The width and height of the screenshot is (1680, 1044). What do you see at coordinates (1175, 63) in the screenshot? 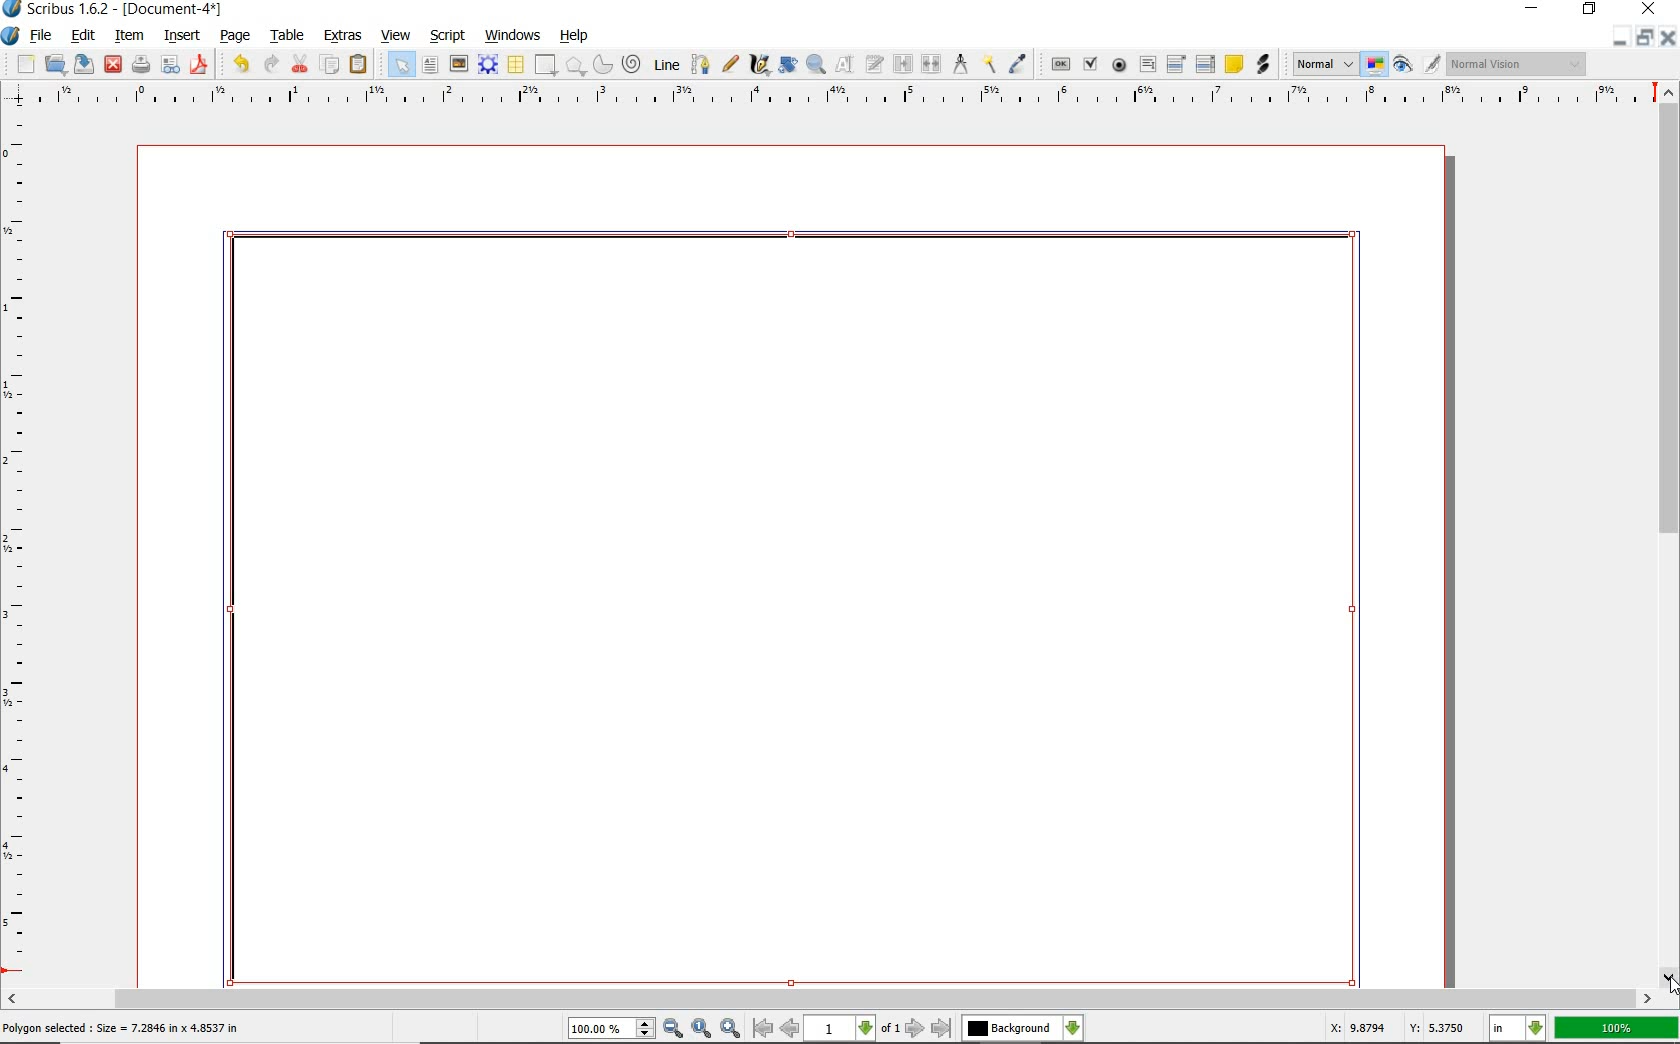
I see `pdf combo box` at bounding box center [1175, 63].